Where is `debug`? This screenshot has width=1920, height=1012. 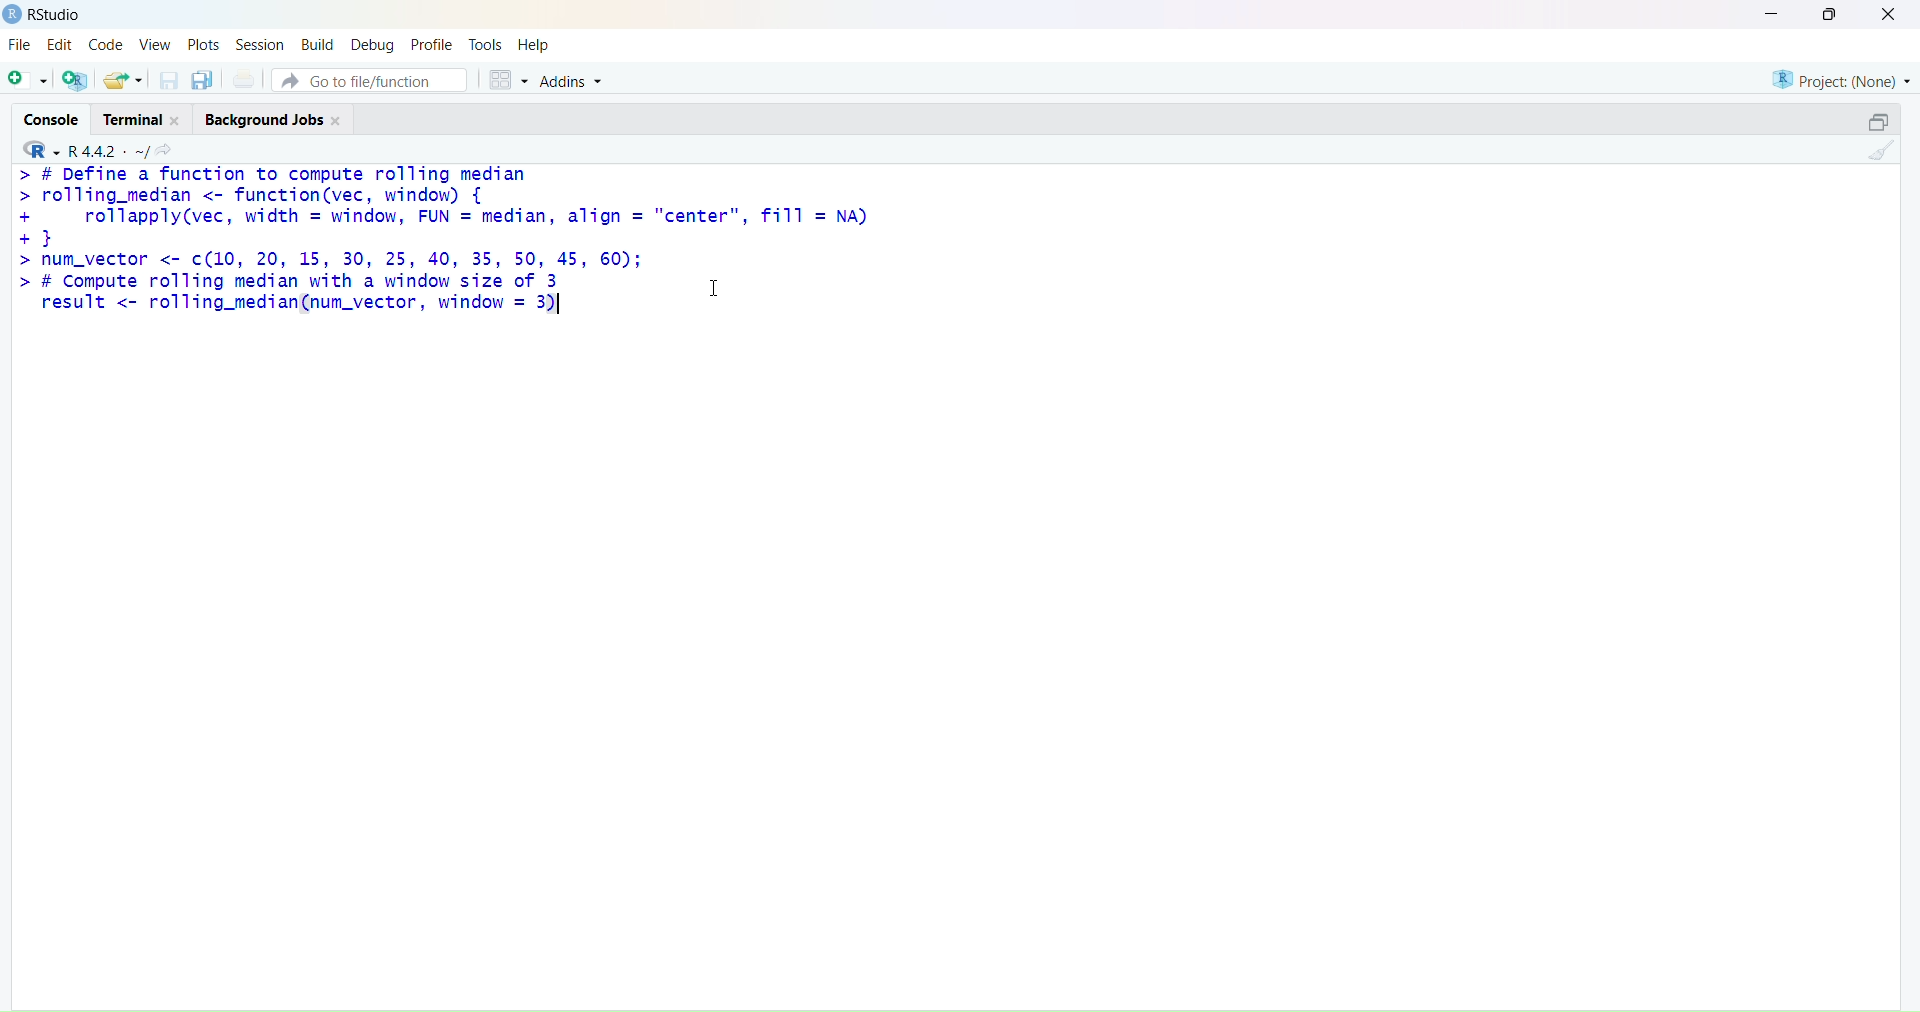
debug is located at coordinates (371, 47).